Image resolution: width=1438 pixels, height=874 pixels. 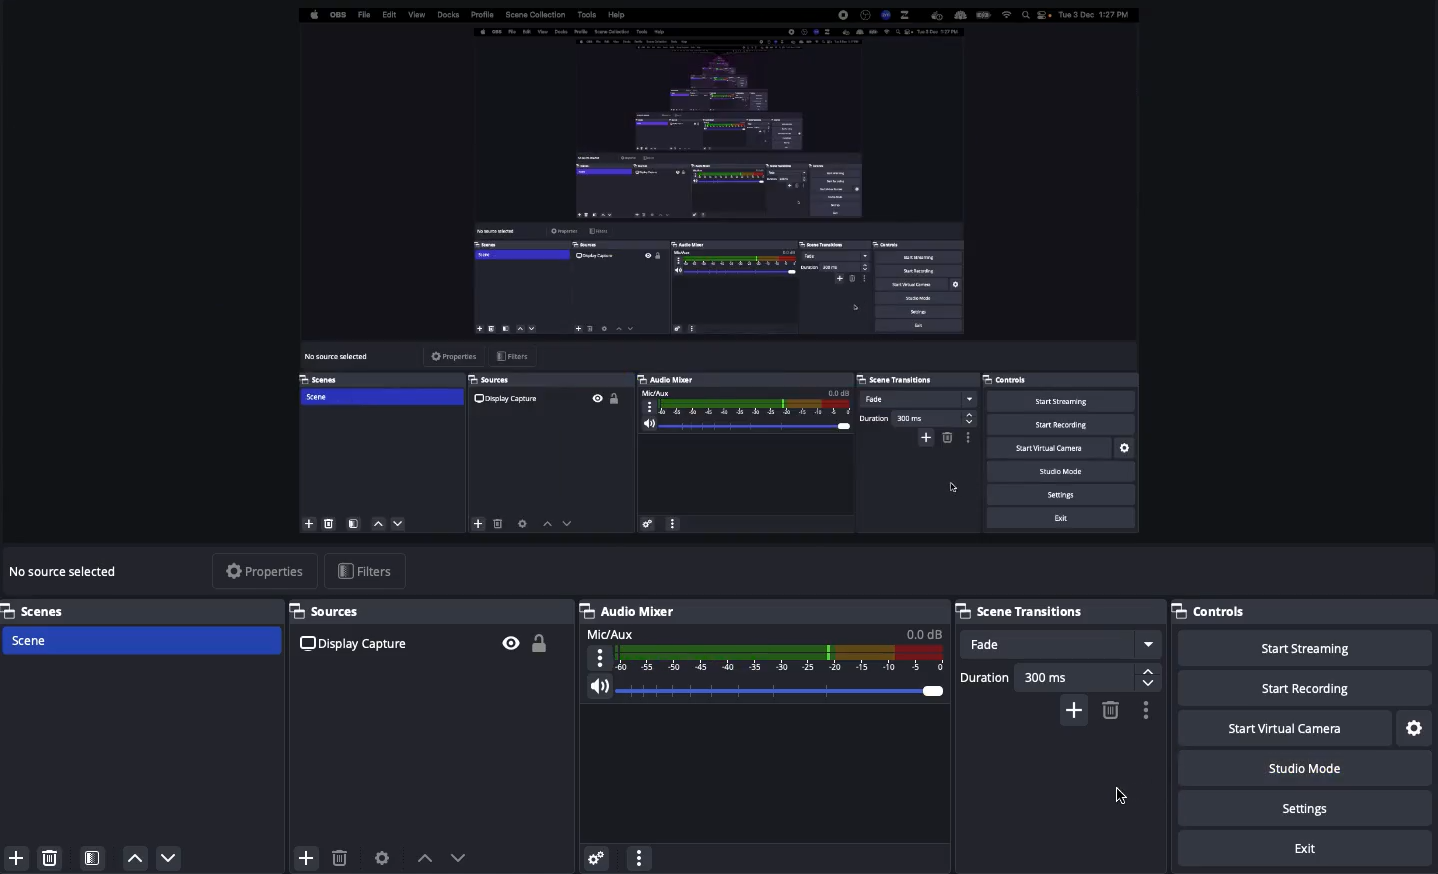 I want to click on Sources, so click(x=430, y=612).